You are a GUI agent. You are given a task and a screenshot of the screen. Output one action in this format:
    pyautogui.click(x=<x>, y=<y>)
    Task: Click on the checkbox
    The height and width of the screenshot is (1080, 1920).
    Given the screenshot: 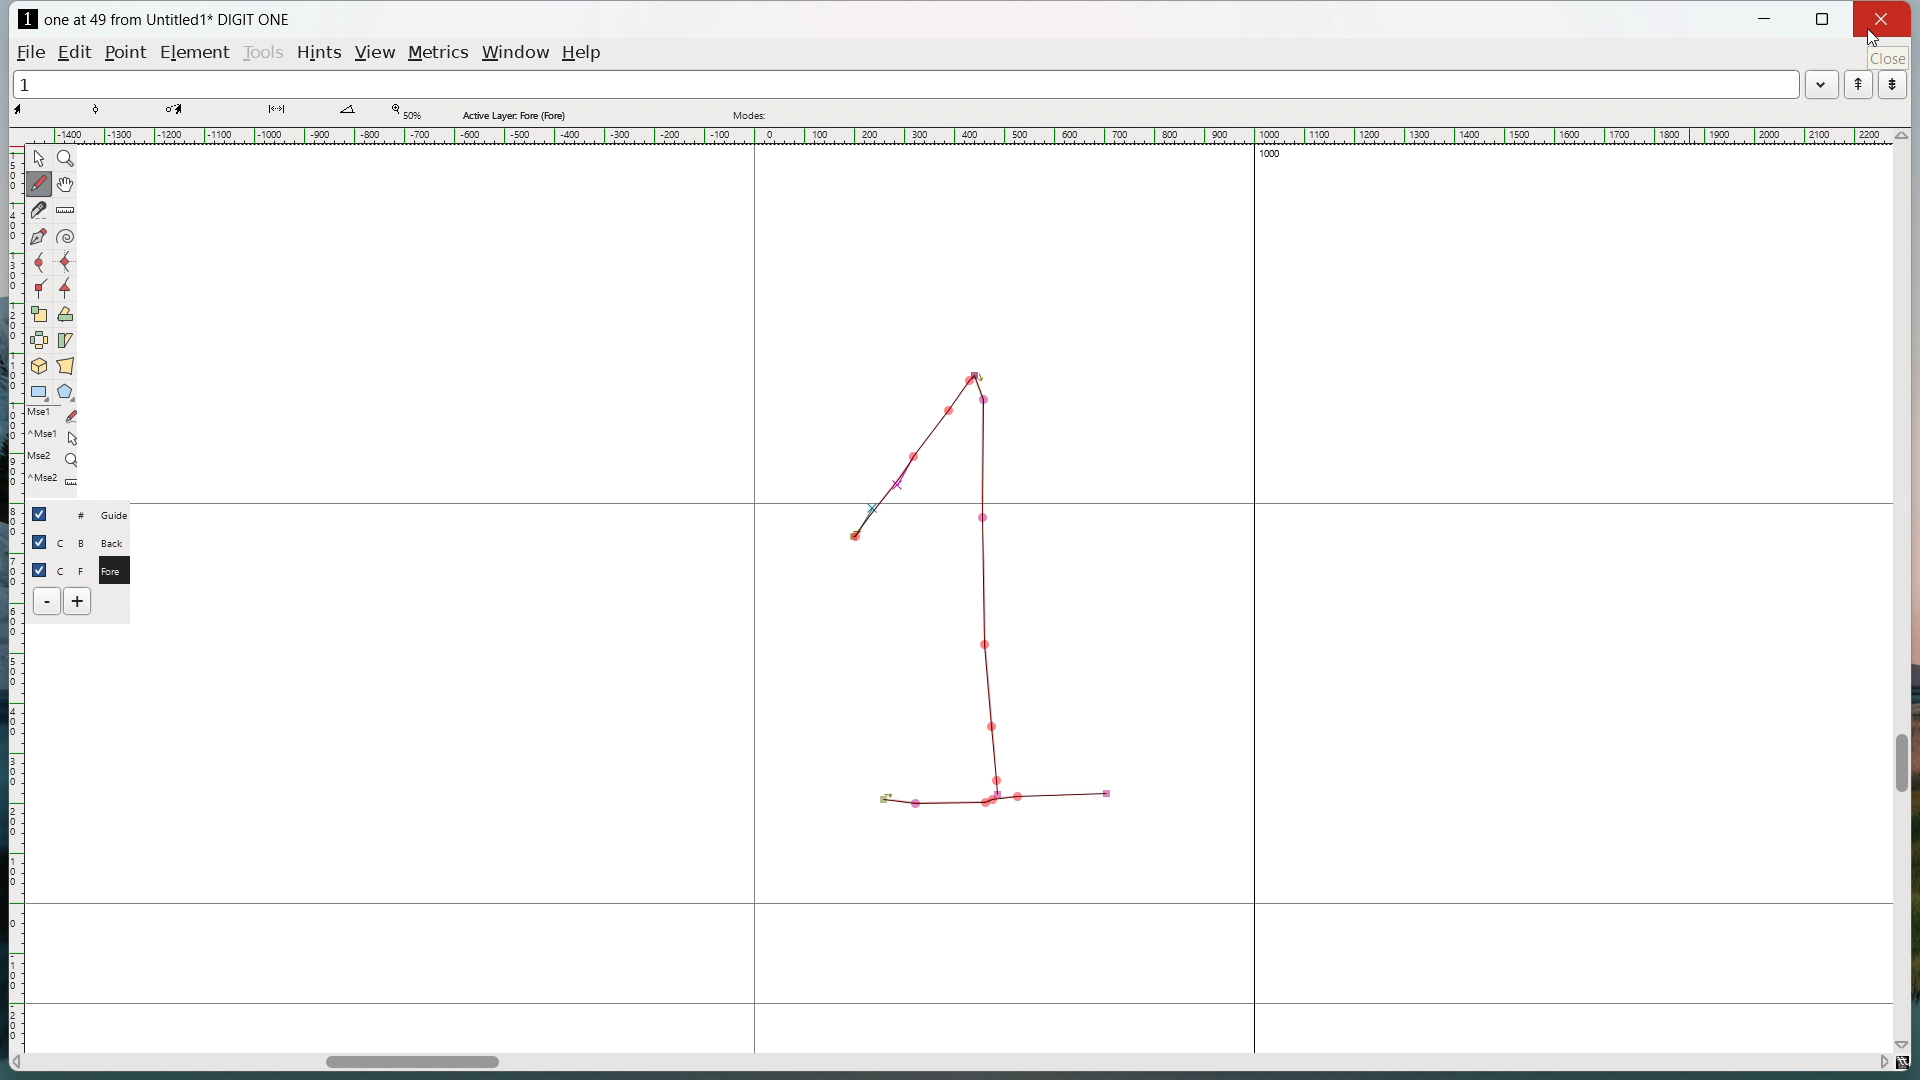 What is the action you would take?
    pyautogui.click(x=39, y=542)
    